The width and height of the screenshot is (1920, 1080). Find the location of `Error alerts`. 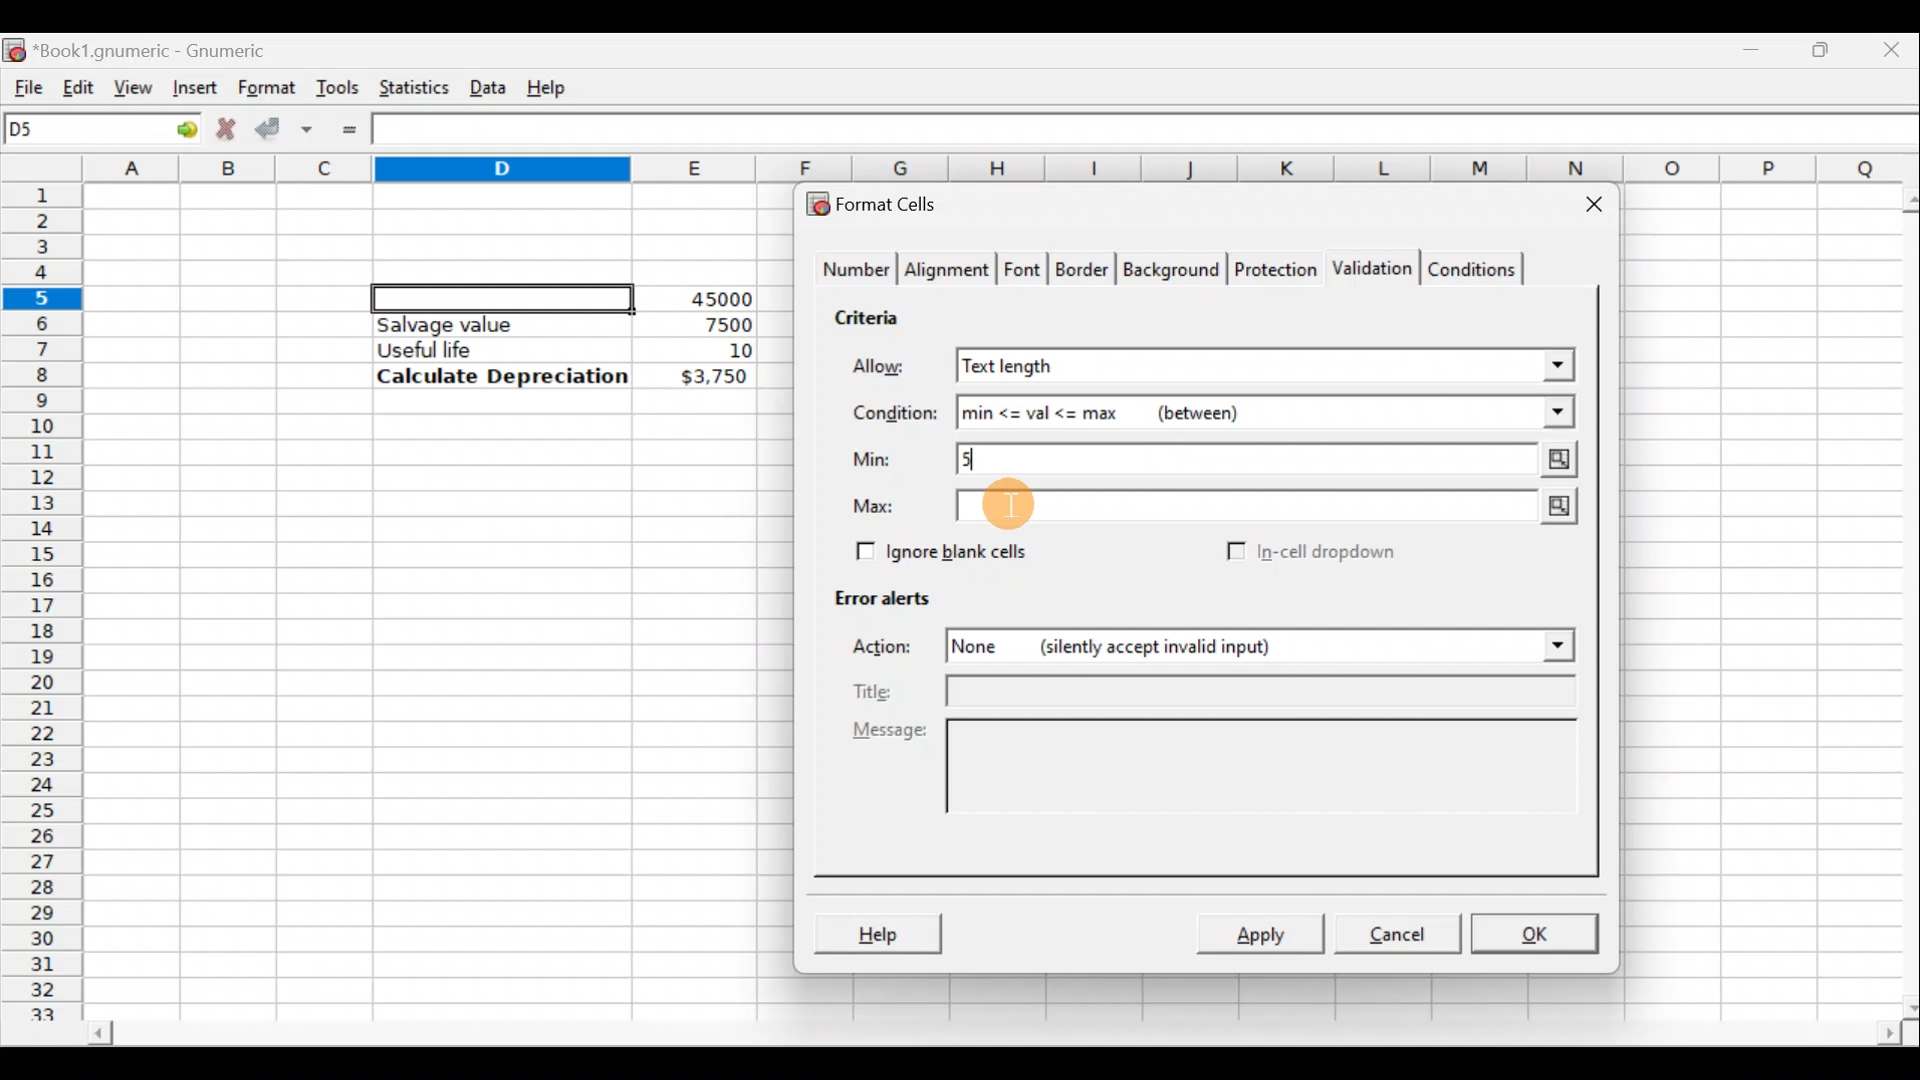

Error alerts is located at coordinates (872, 594).